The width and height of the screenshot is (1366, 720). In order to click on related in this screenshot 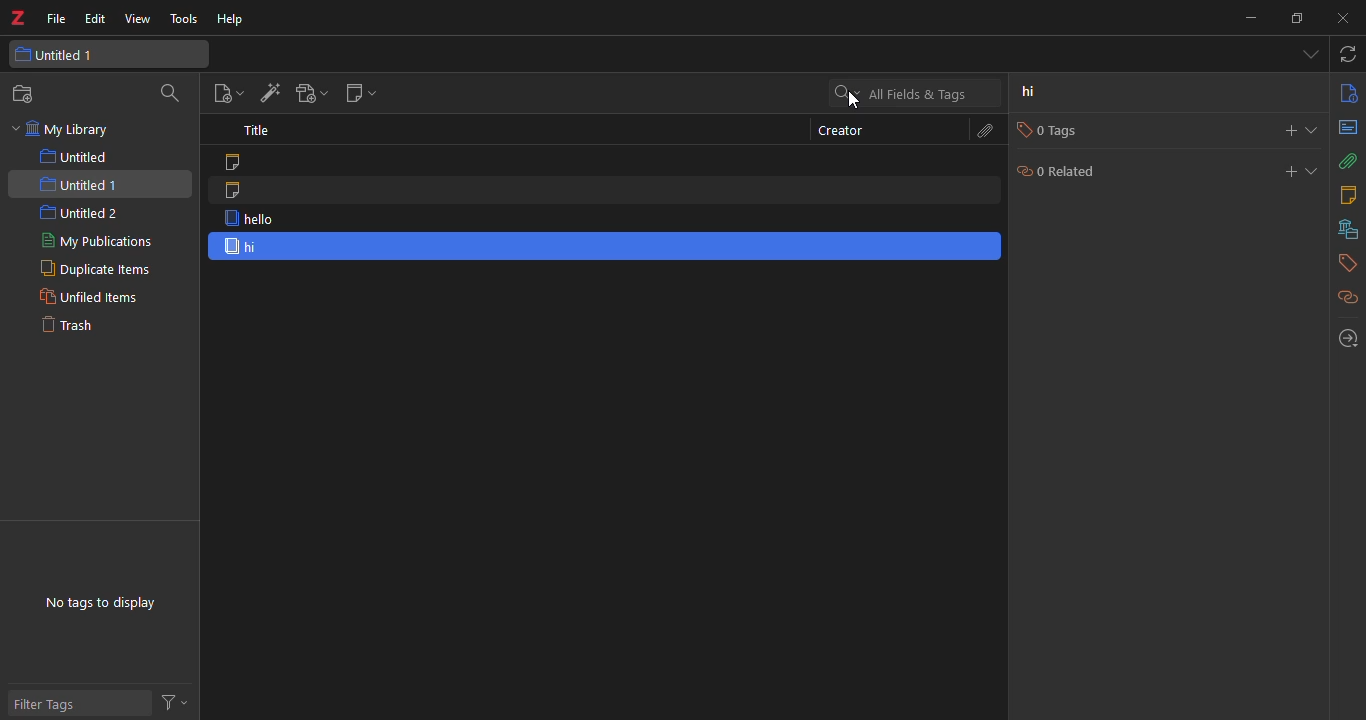, I will do `click(1347, 299)`.